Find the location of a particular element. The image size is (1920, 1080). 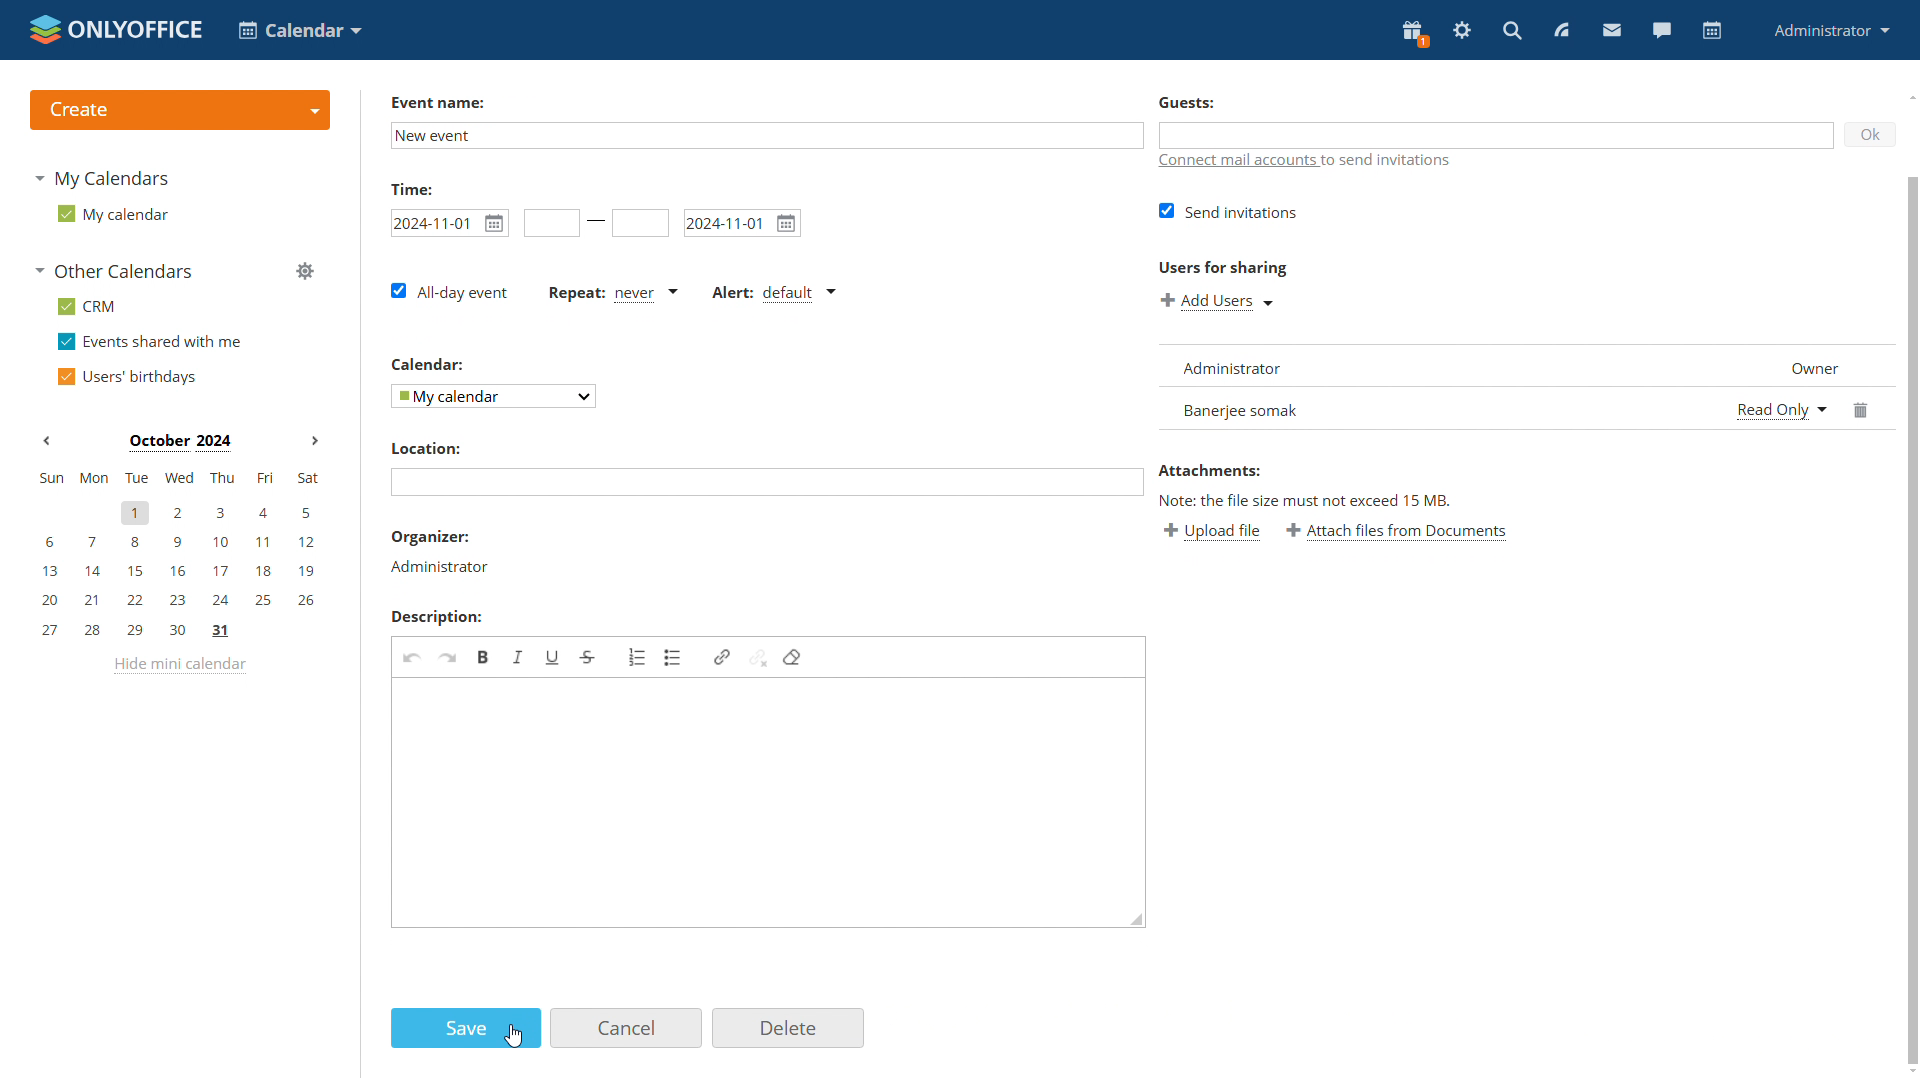

talk is located at coordinates (1664, 31).